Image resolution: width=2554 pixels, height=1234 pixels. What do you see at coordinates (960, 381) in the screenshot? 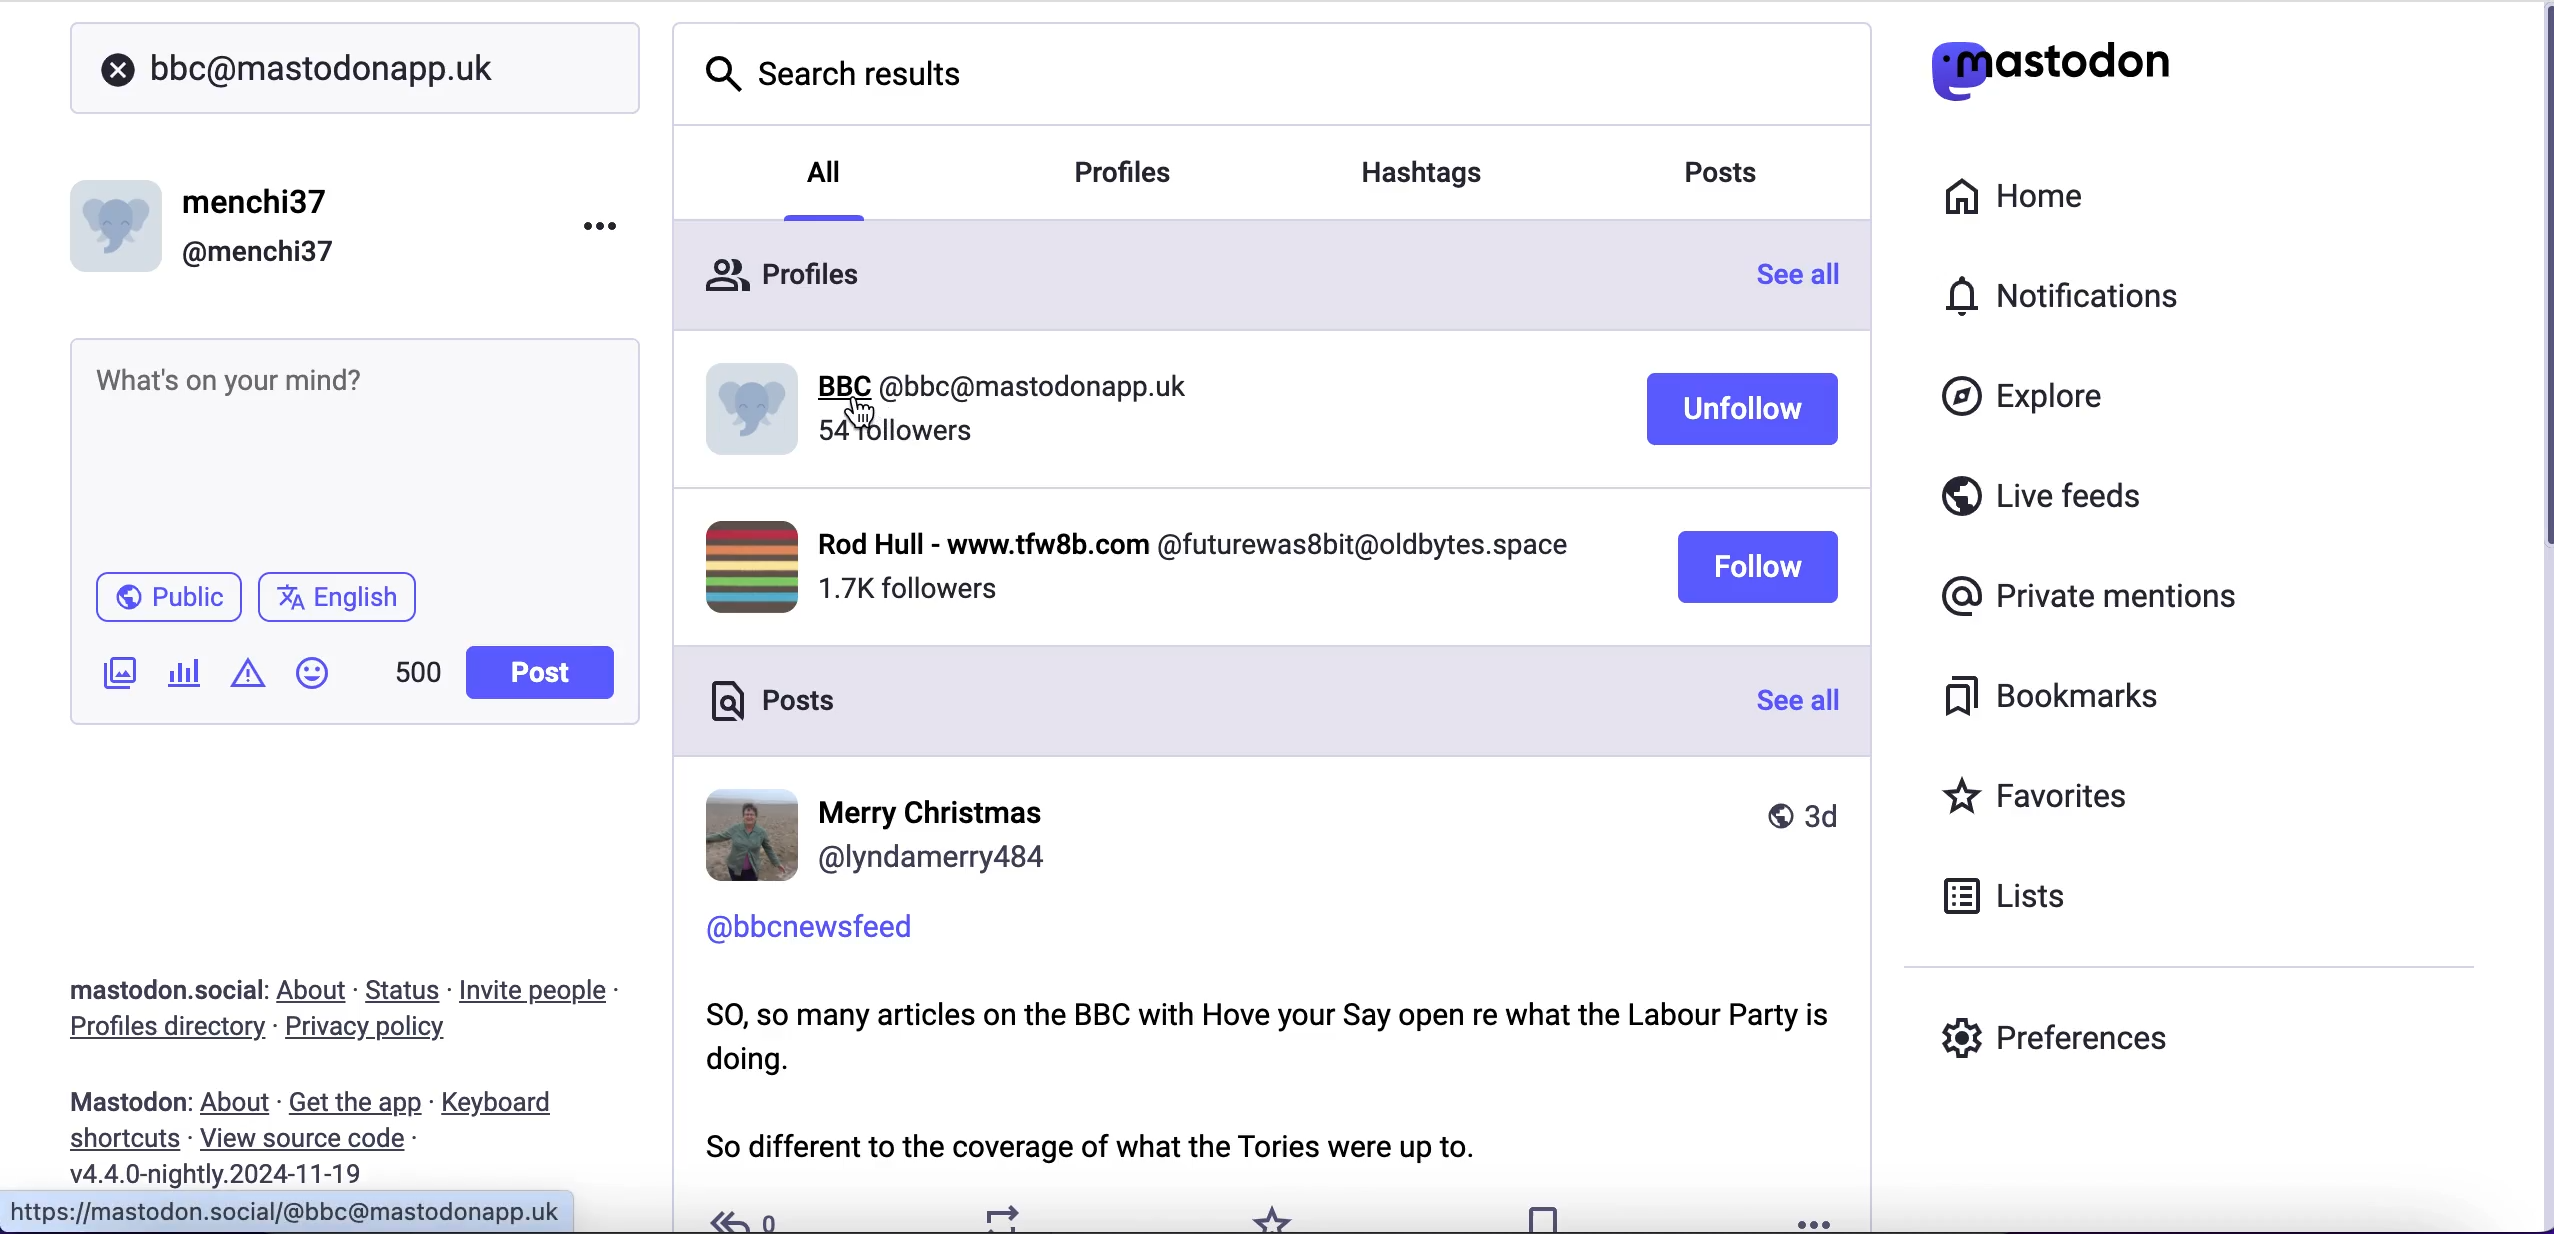
I see `BBC profile` at bounding box center [960, 381].